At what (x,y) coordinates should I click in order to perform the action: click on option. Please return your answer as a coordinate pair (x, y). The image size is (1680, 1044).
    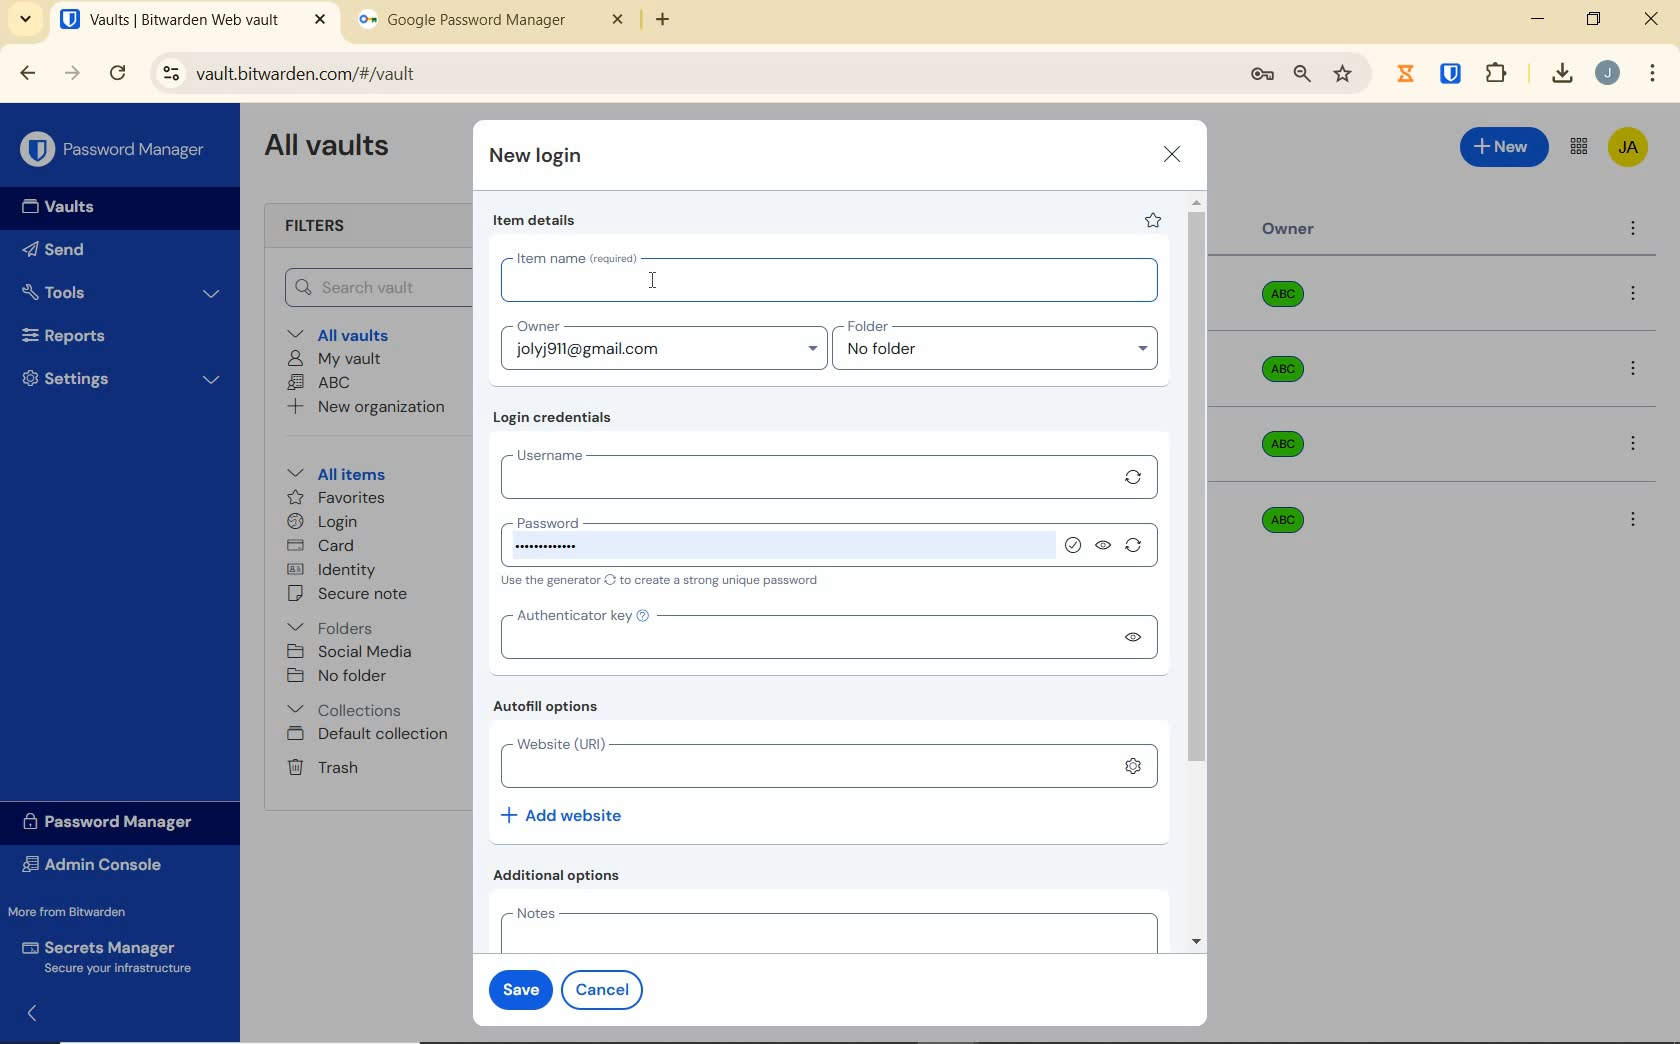
    Looking at the image, I should click on (1637, 371).